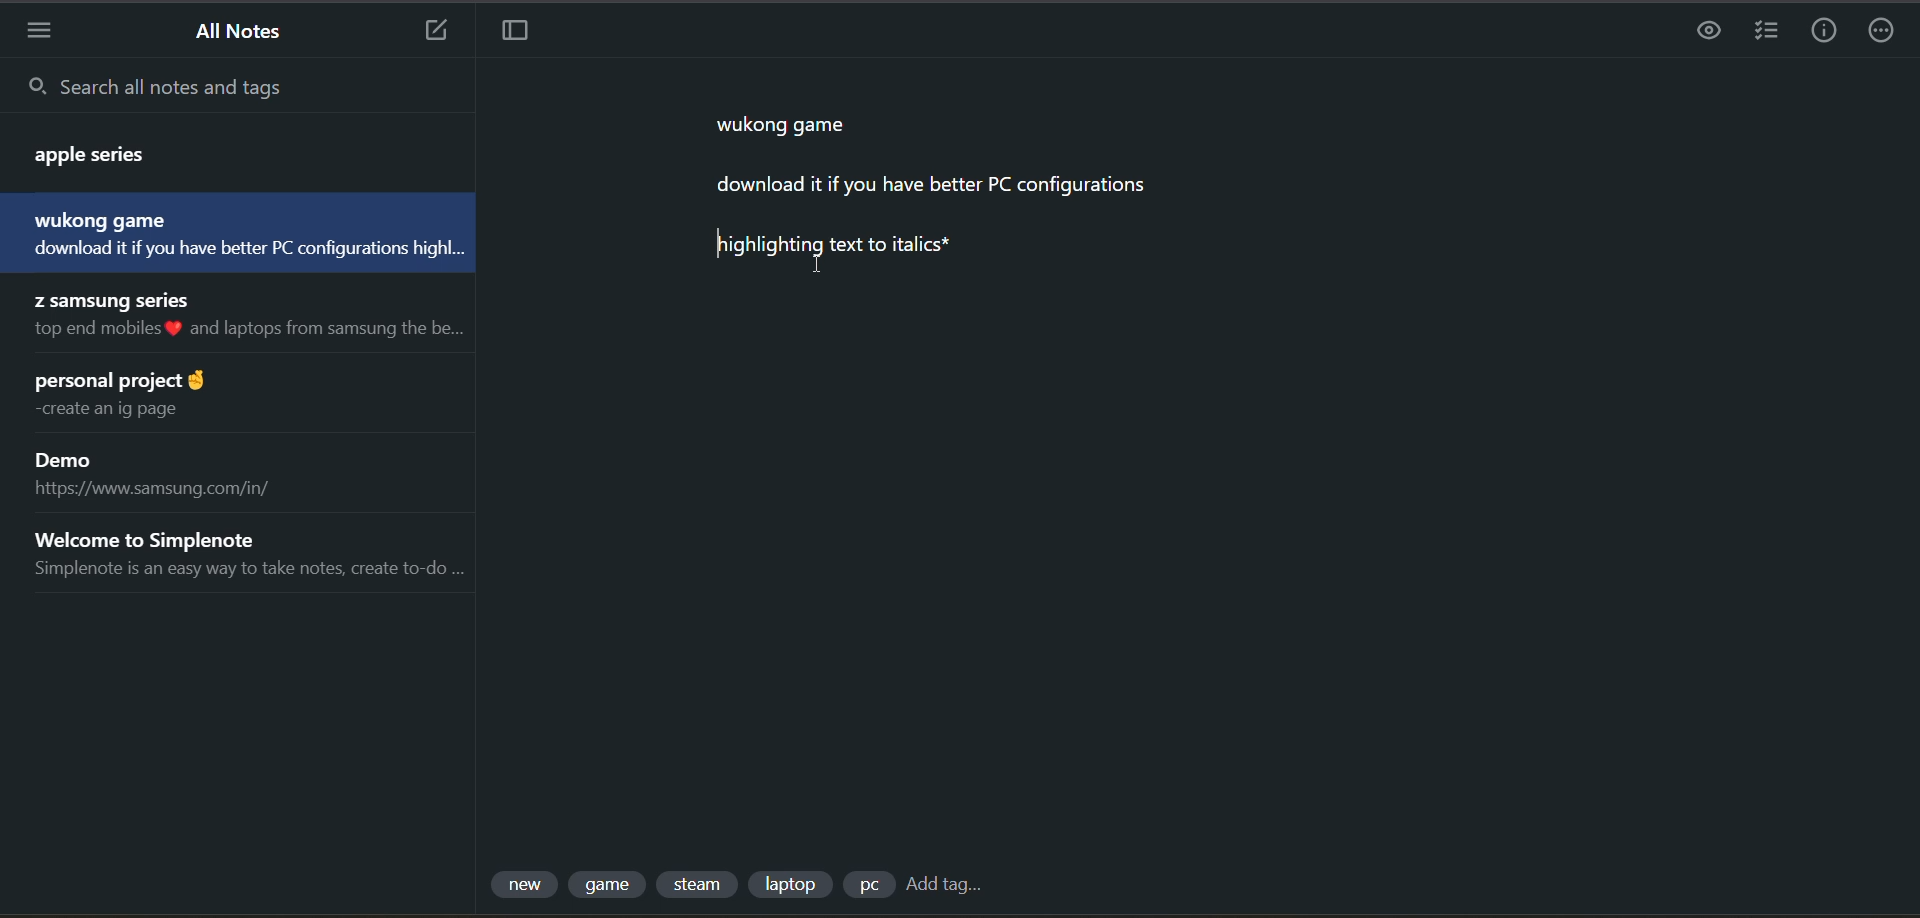  What do you see at coordinates (220, 149) in the screenshot?
I see `note title and preview` at bounding box center [220, 149].